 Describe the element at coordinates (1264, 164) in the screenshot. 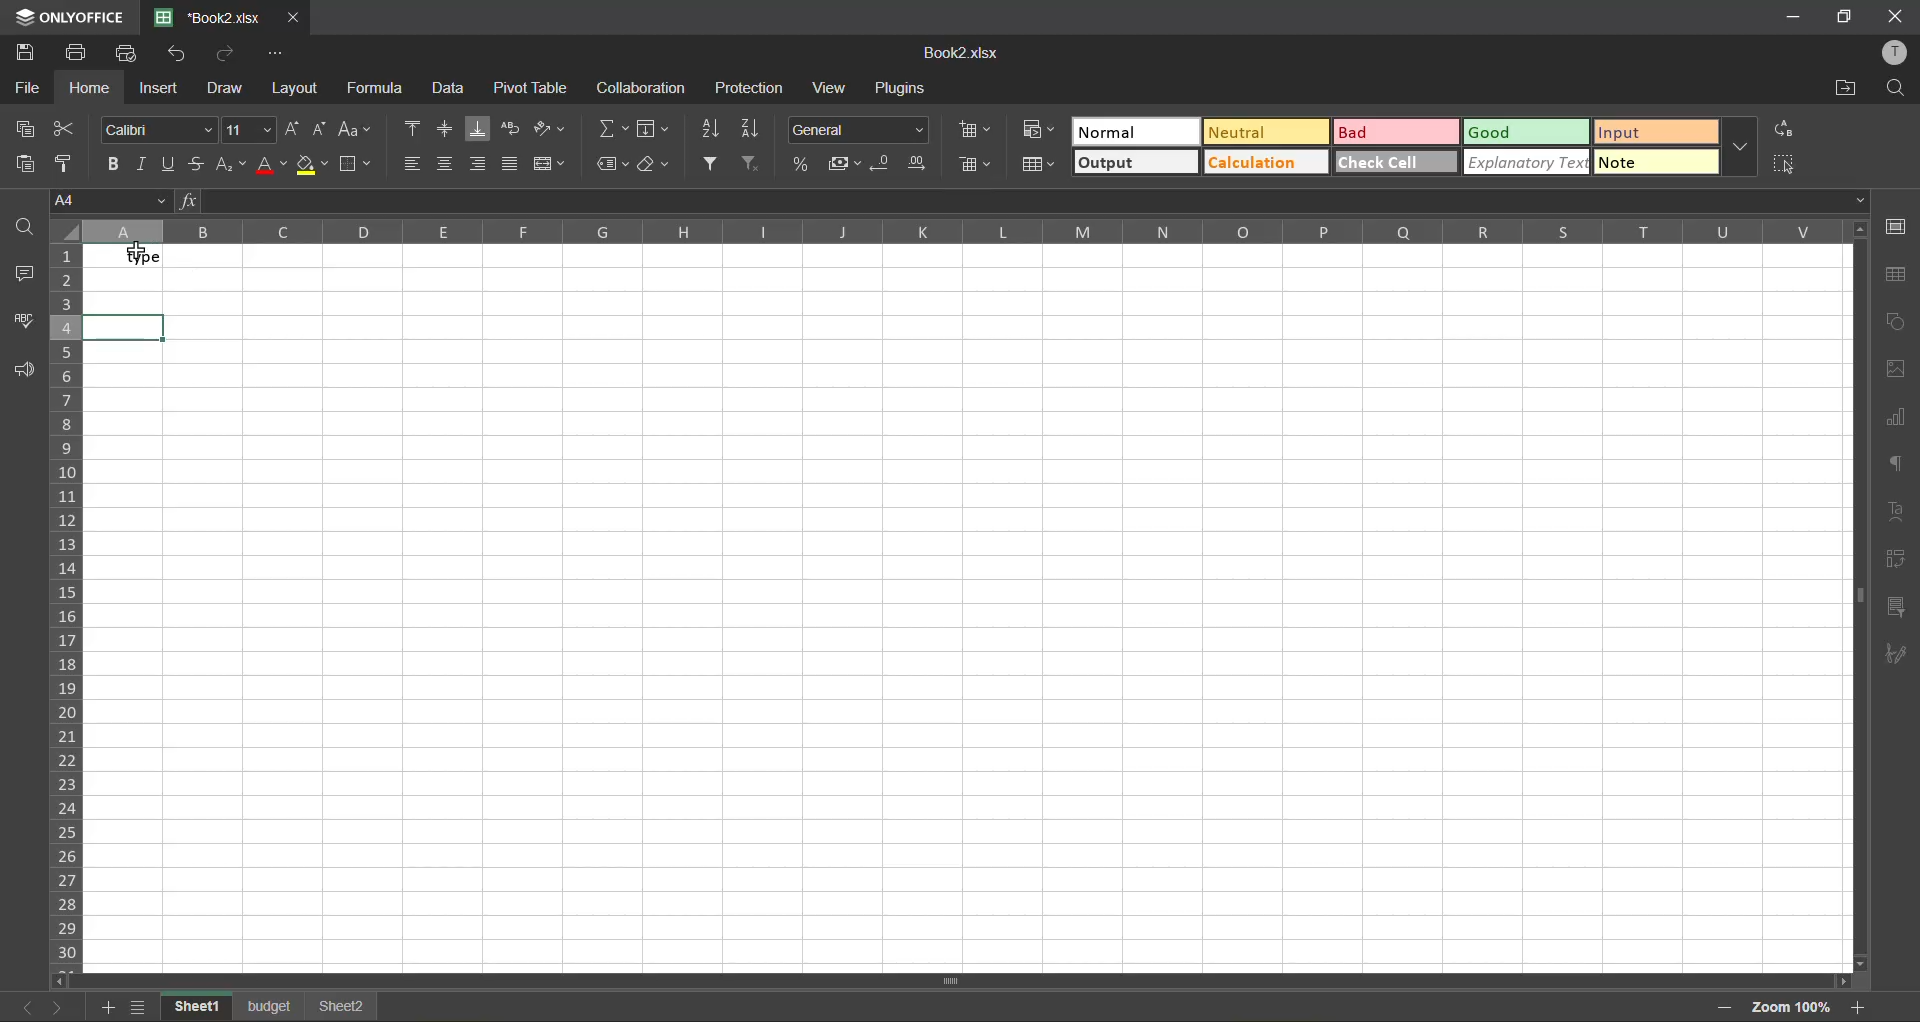

I see `calculation` at that location.